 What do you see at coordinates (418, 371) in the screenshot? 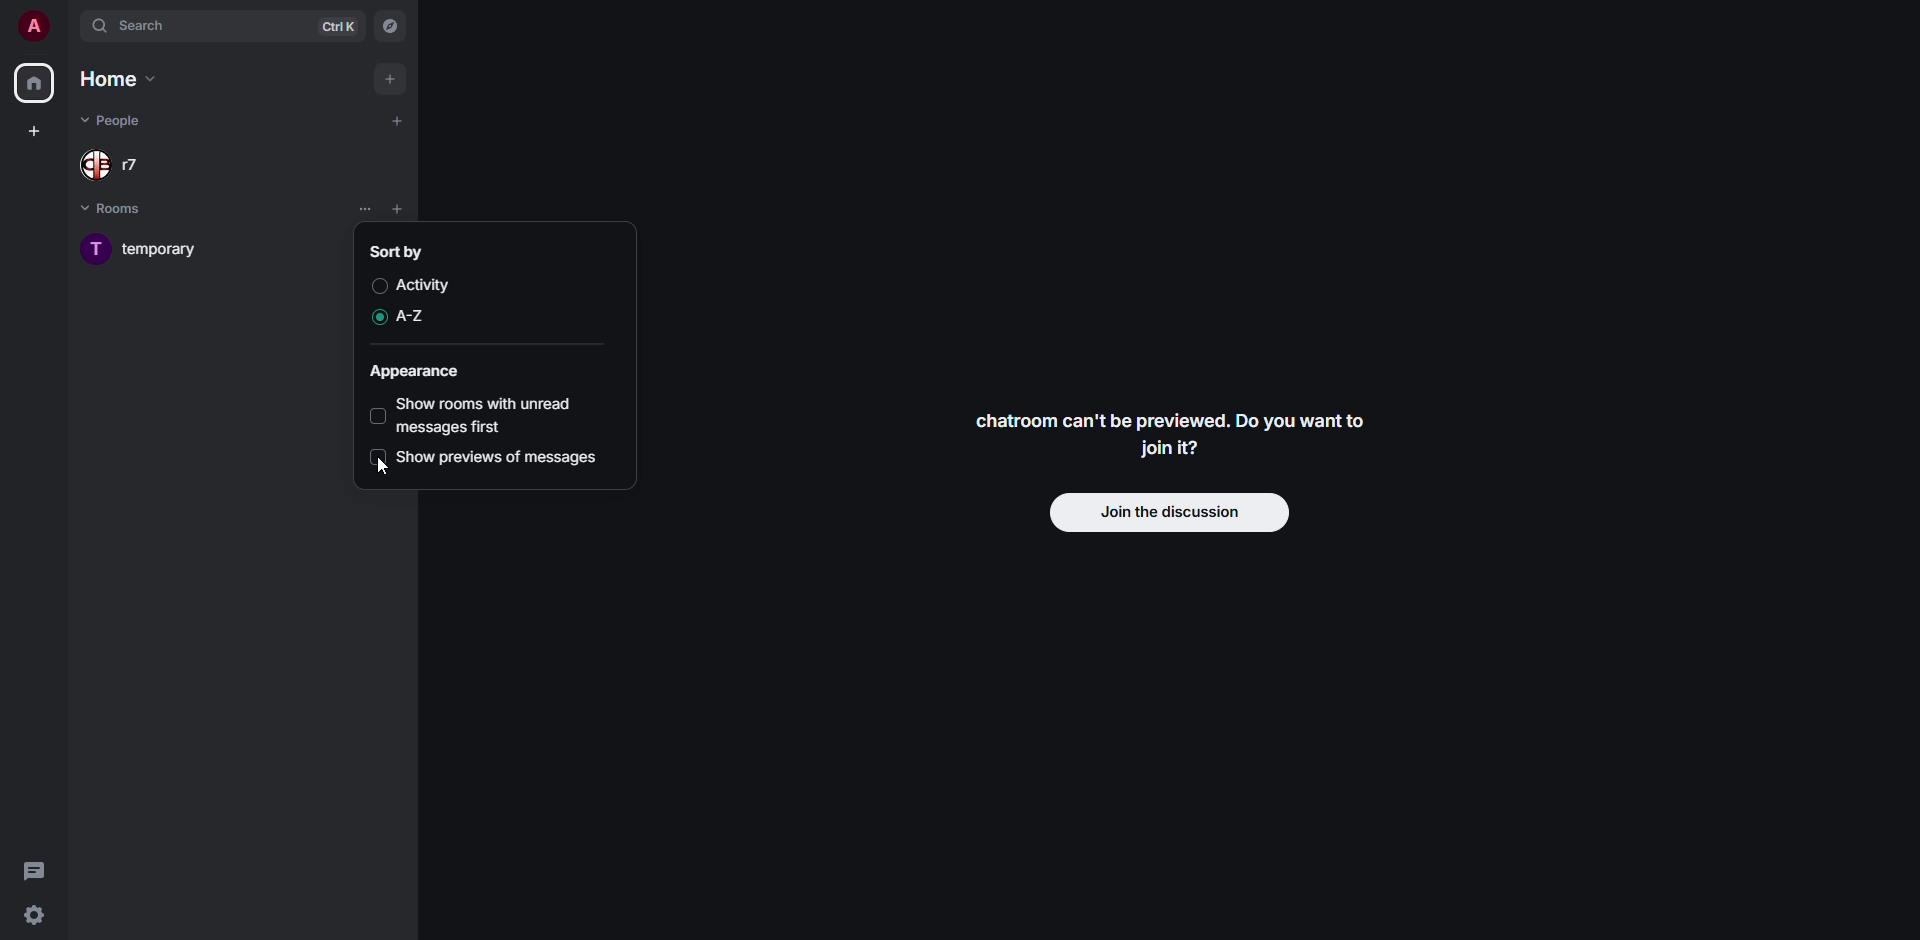
I see `appearance` at bounding box center [418, 371].